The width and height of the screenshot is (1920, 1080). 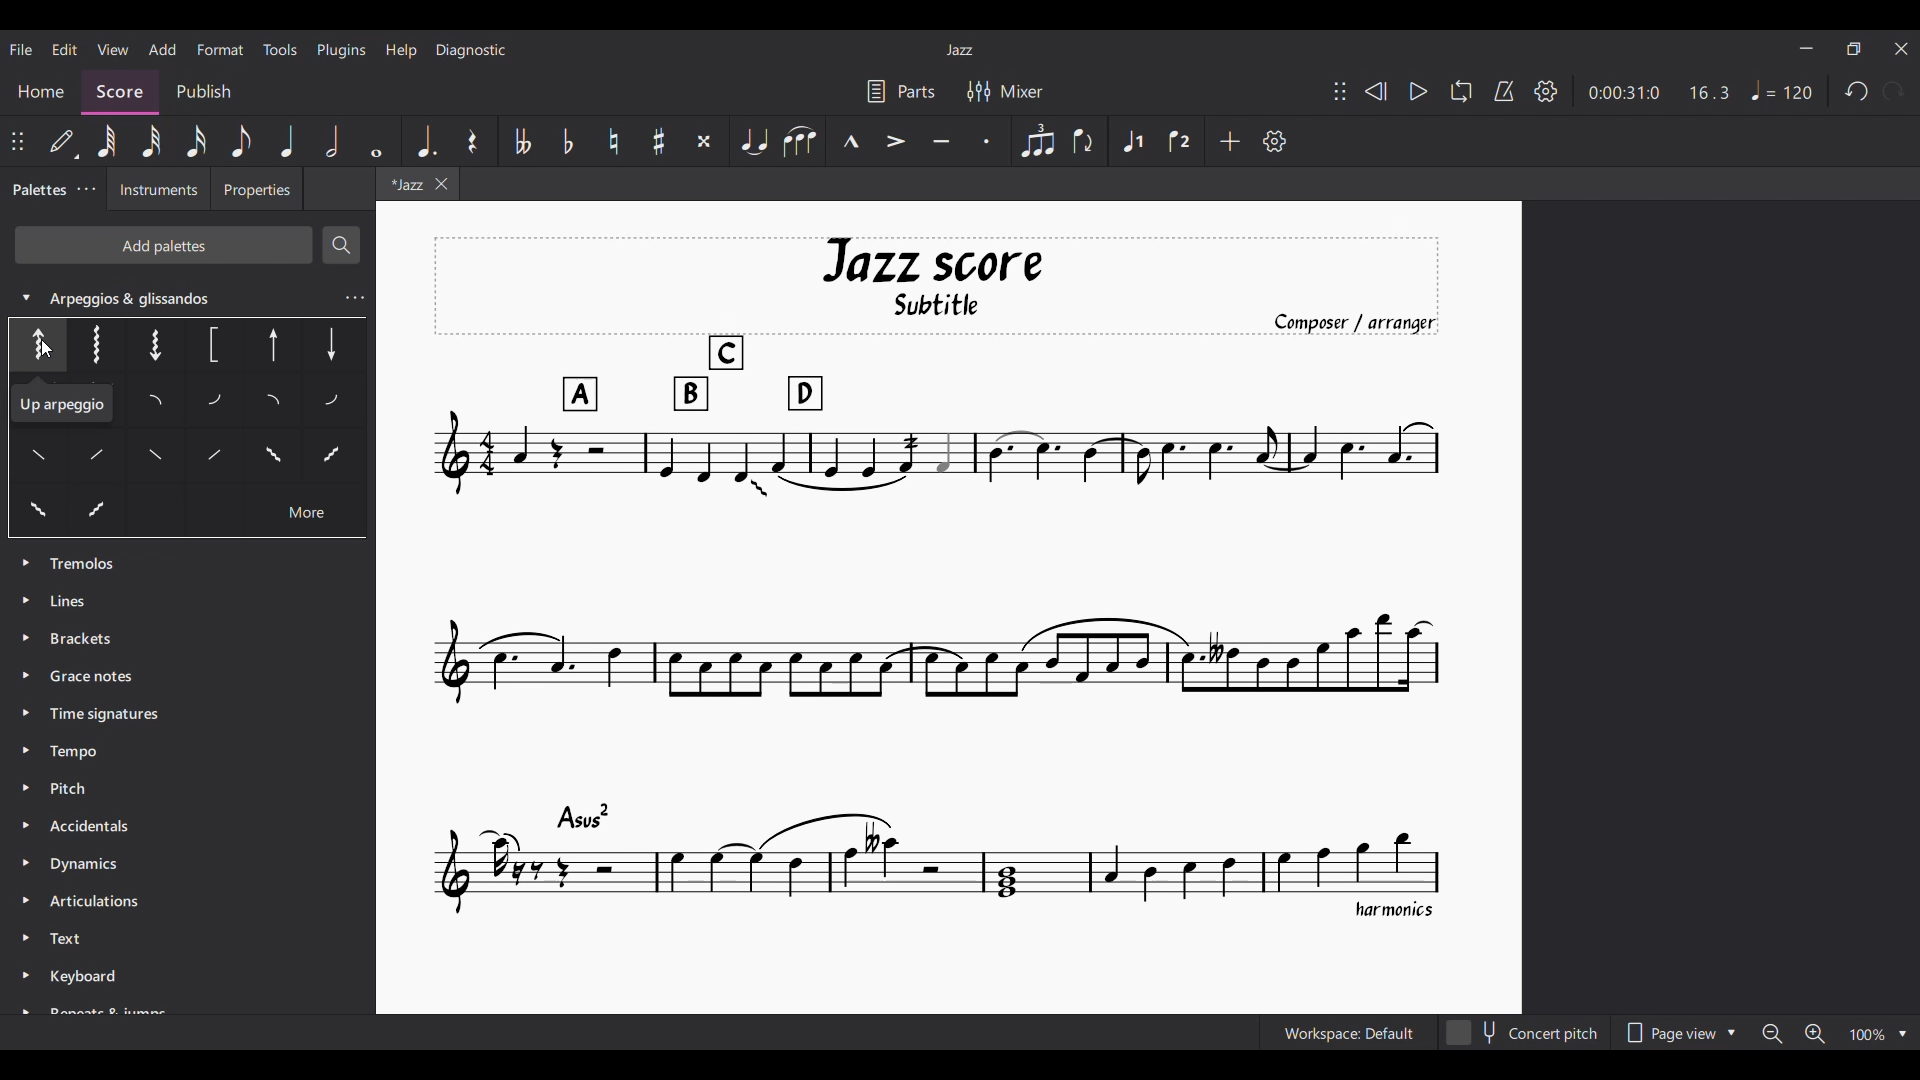 I want to click on 32nd note, so click(x=151, y=142).